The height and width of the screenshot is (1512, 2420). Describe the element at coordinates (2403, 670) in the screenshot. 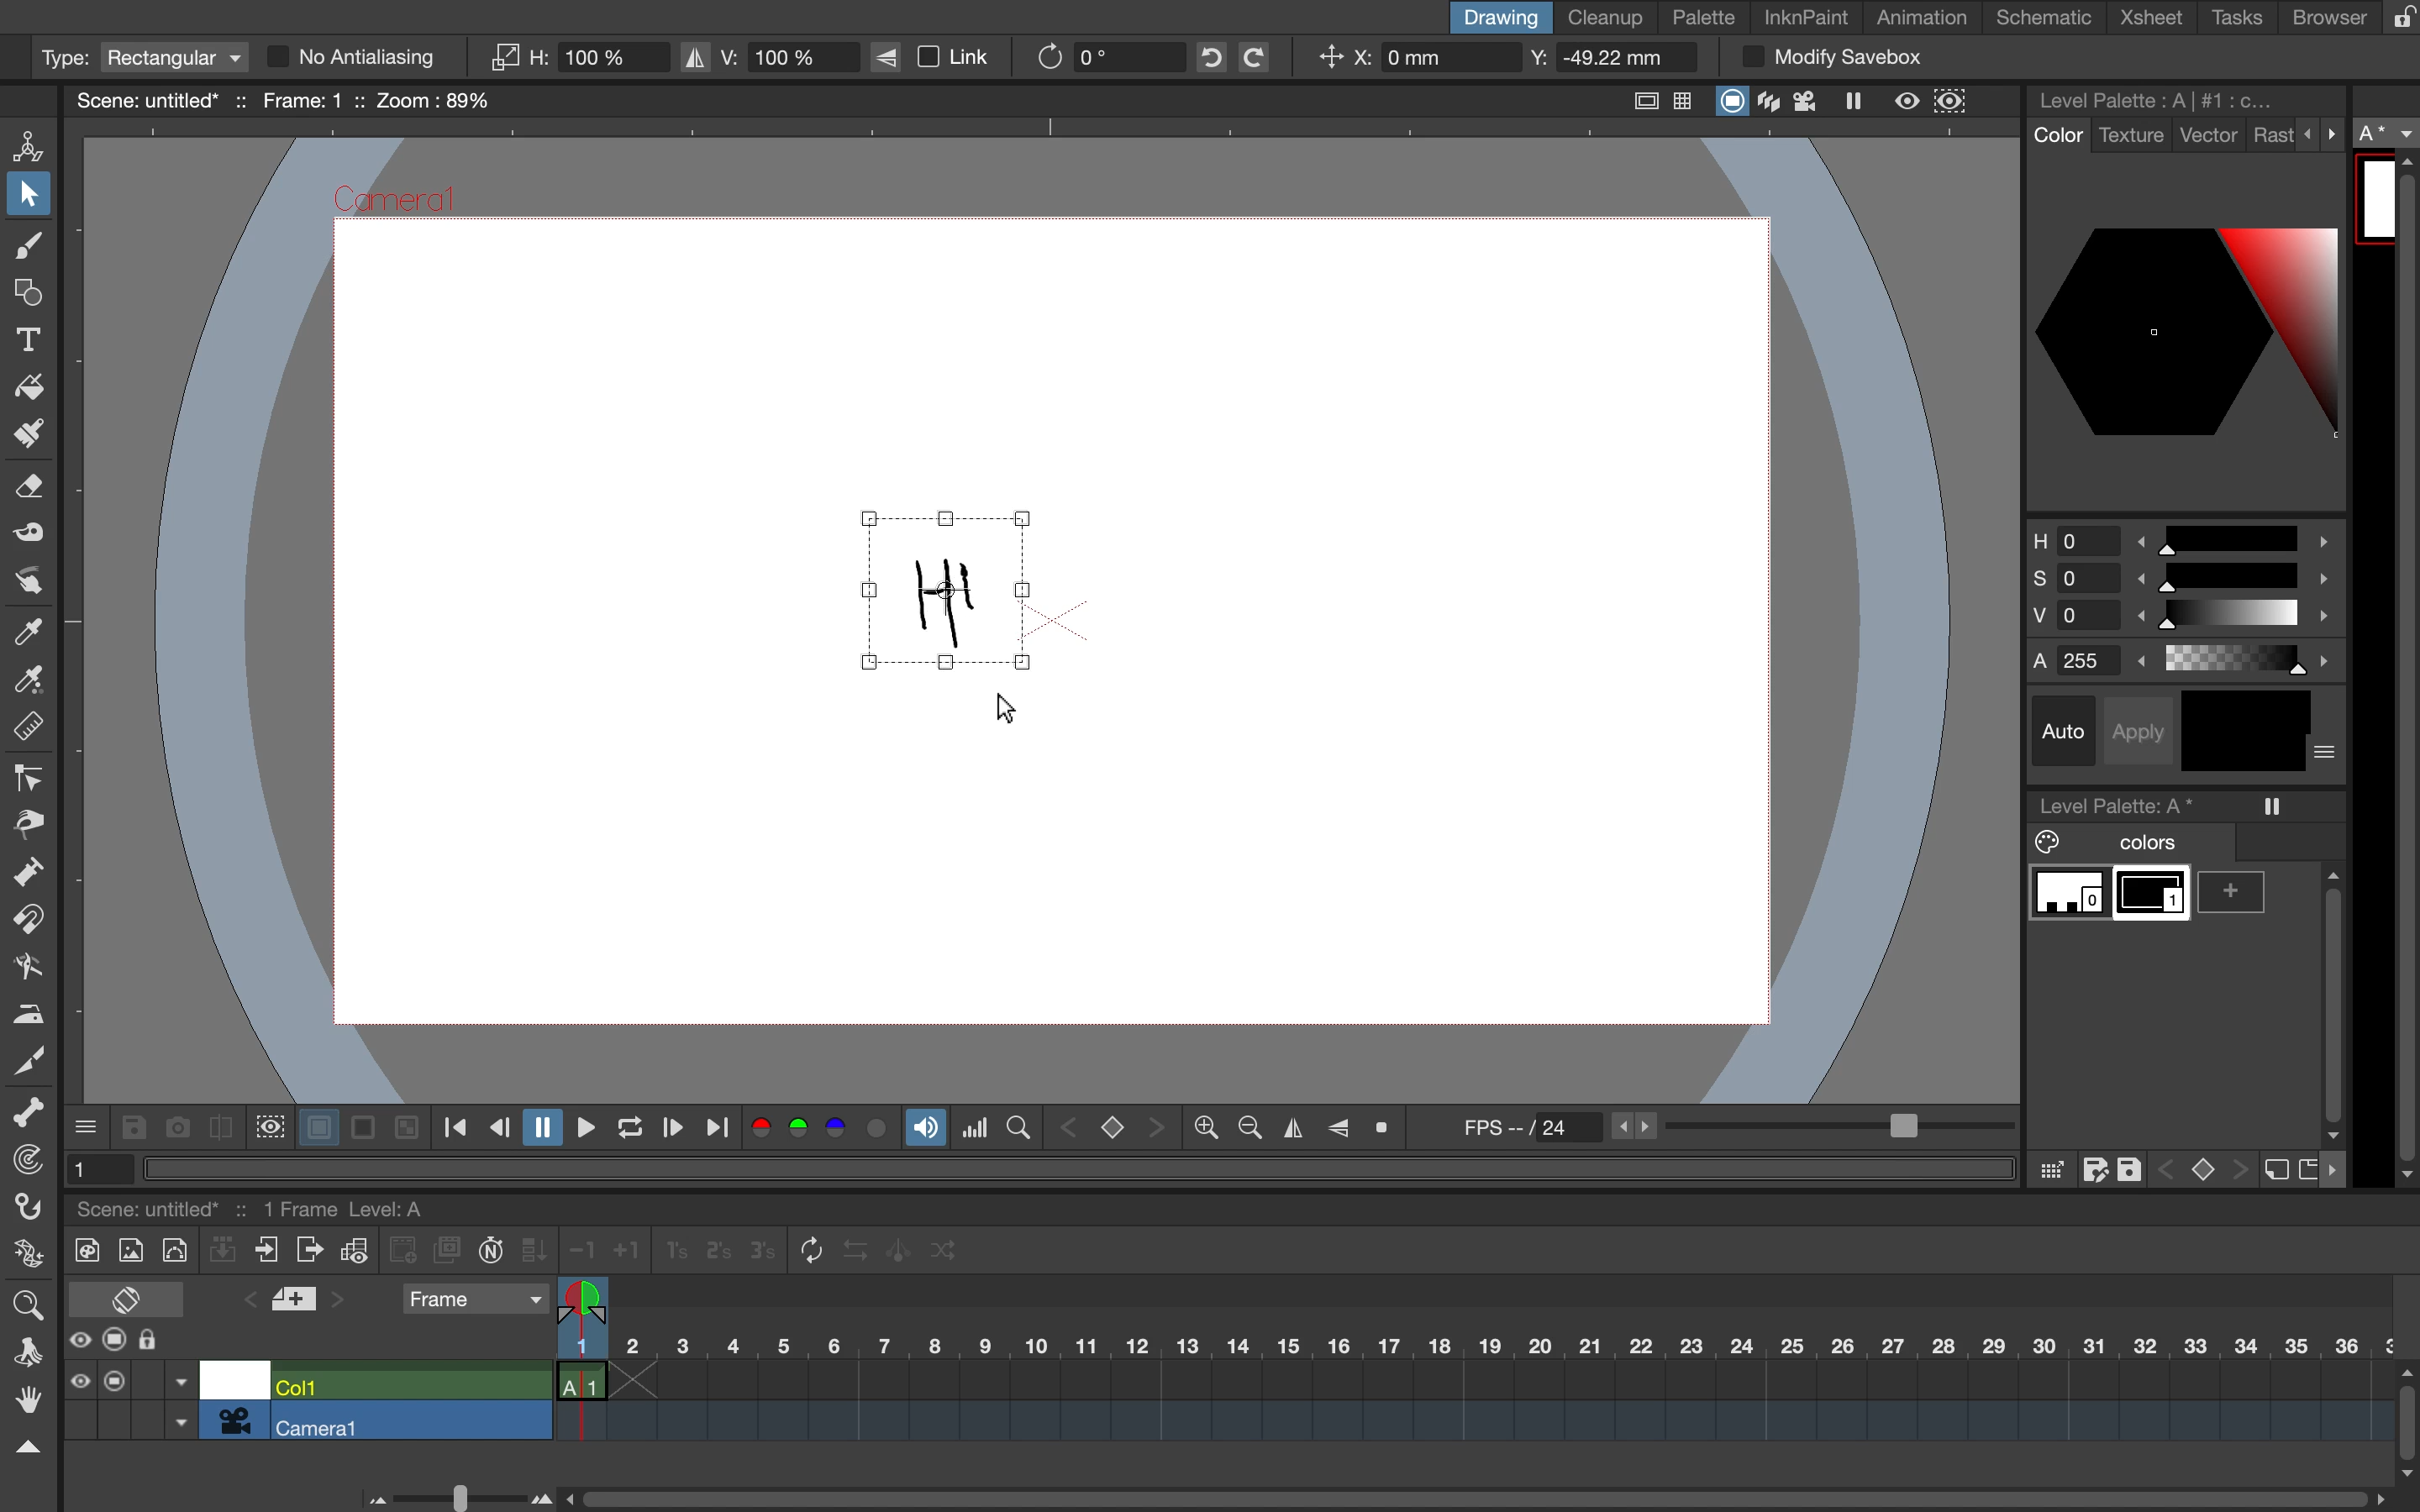

I see `sidebar vertical scroll bar` at that location.